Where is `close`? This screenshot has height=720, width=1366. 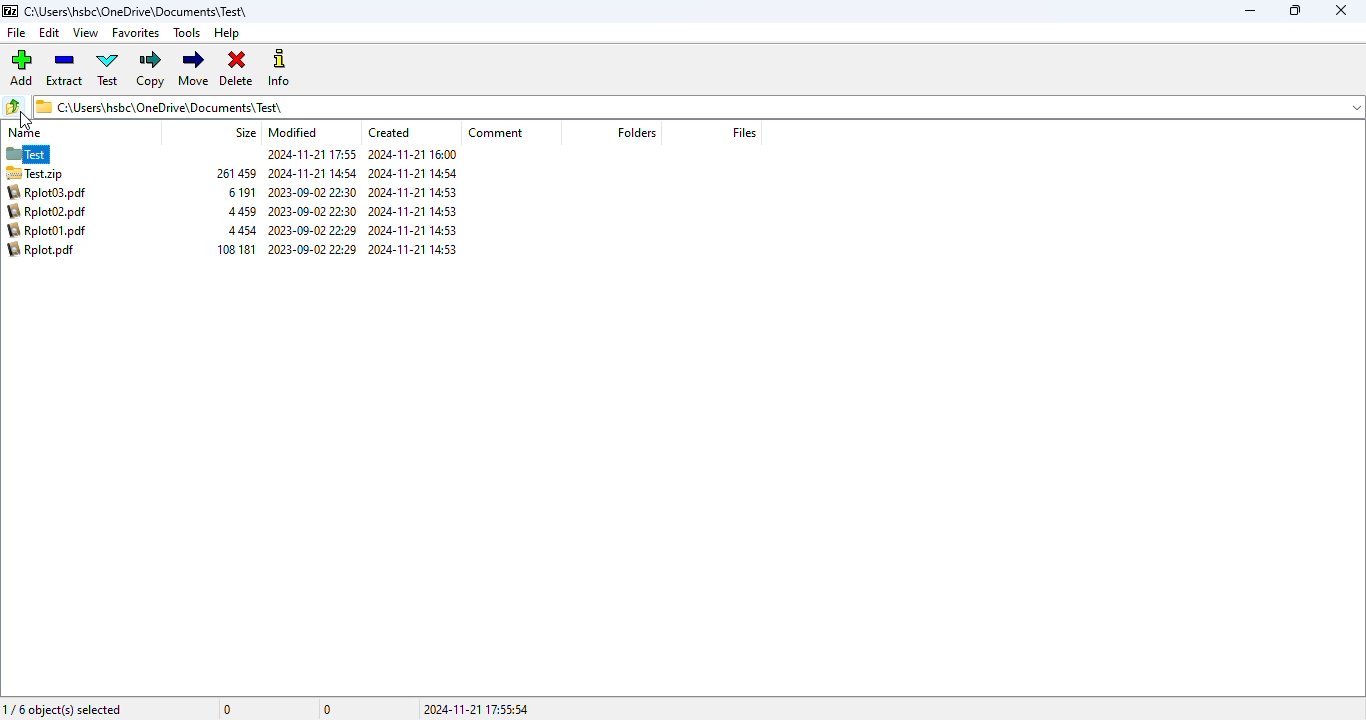 close is located at coordinates (1340, 10).